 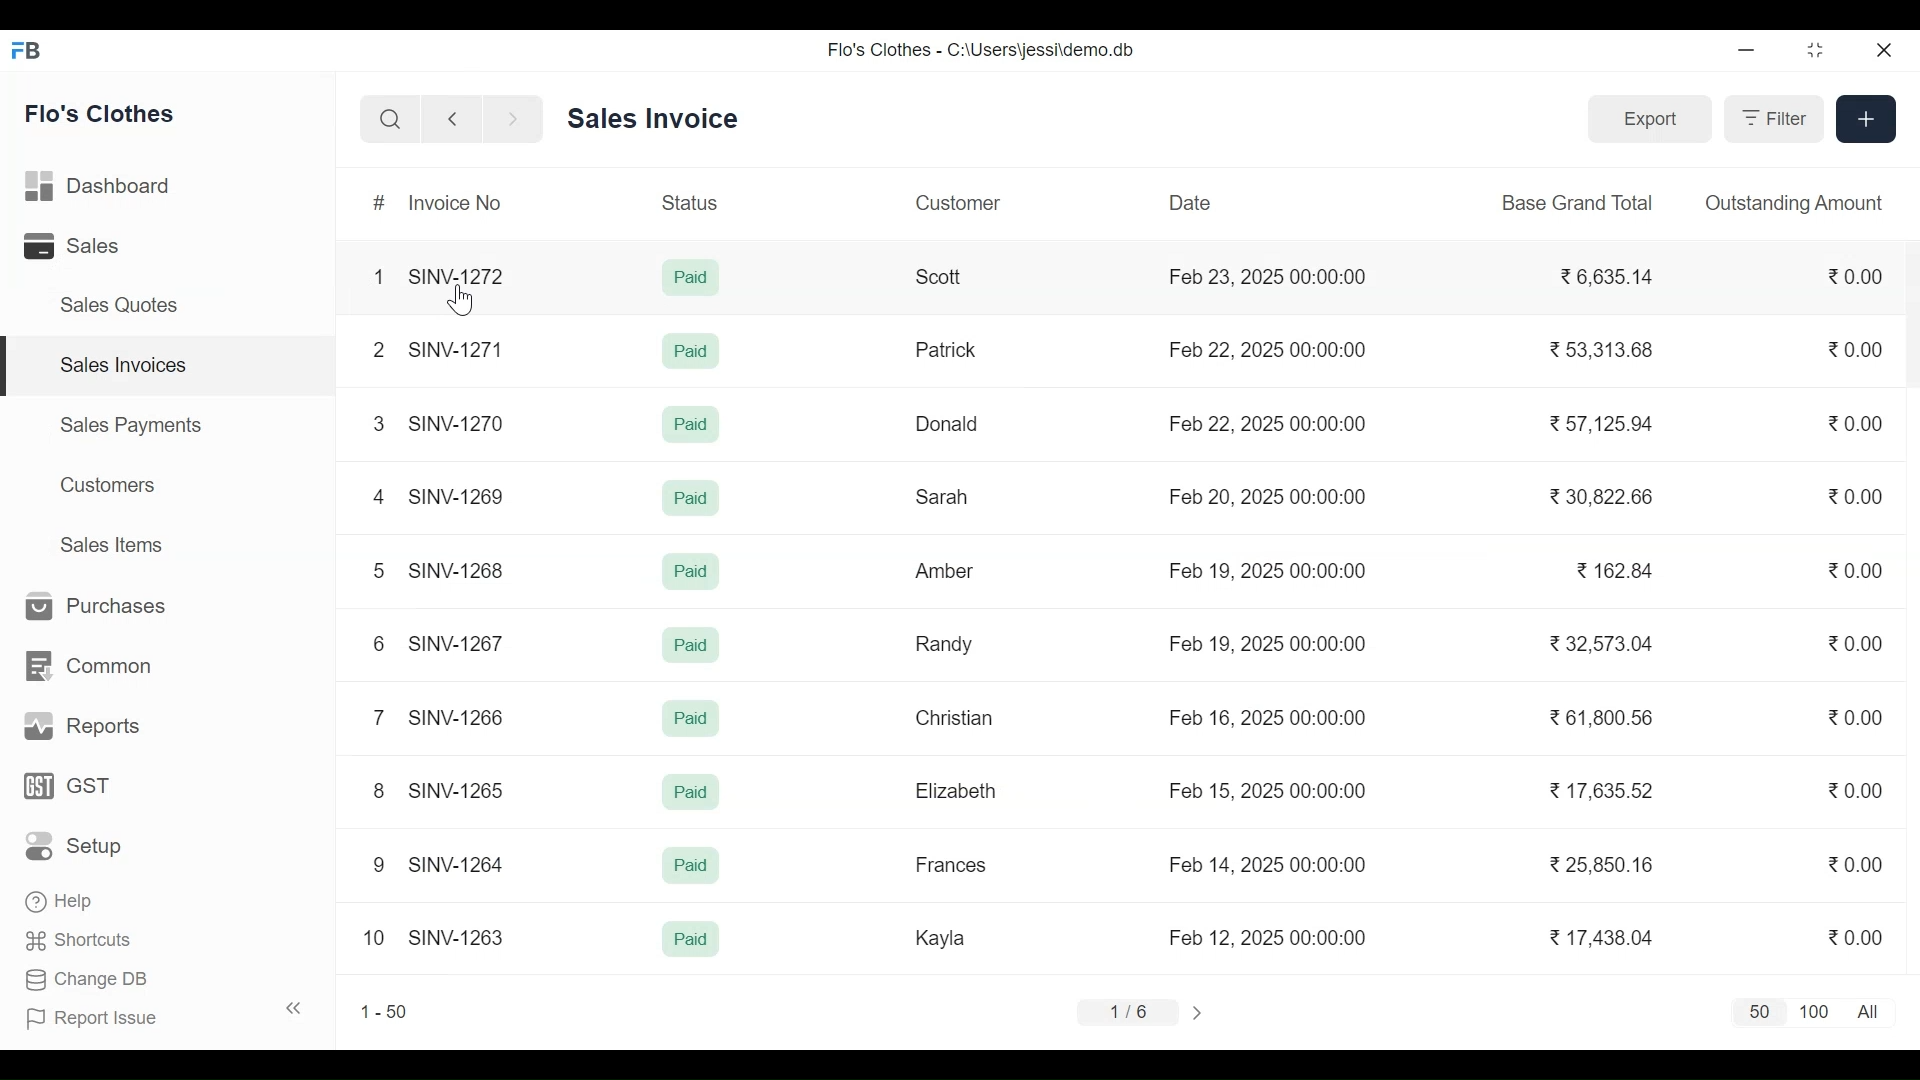 What do you see at coordinates (946, 573) in the screenshot?
I see `Amber` at bounding box center [946, 573].